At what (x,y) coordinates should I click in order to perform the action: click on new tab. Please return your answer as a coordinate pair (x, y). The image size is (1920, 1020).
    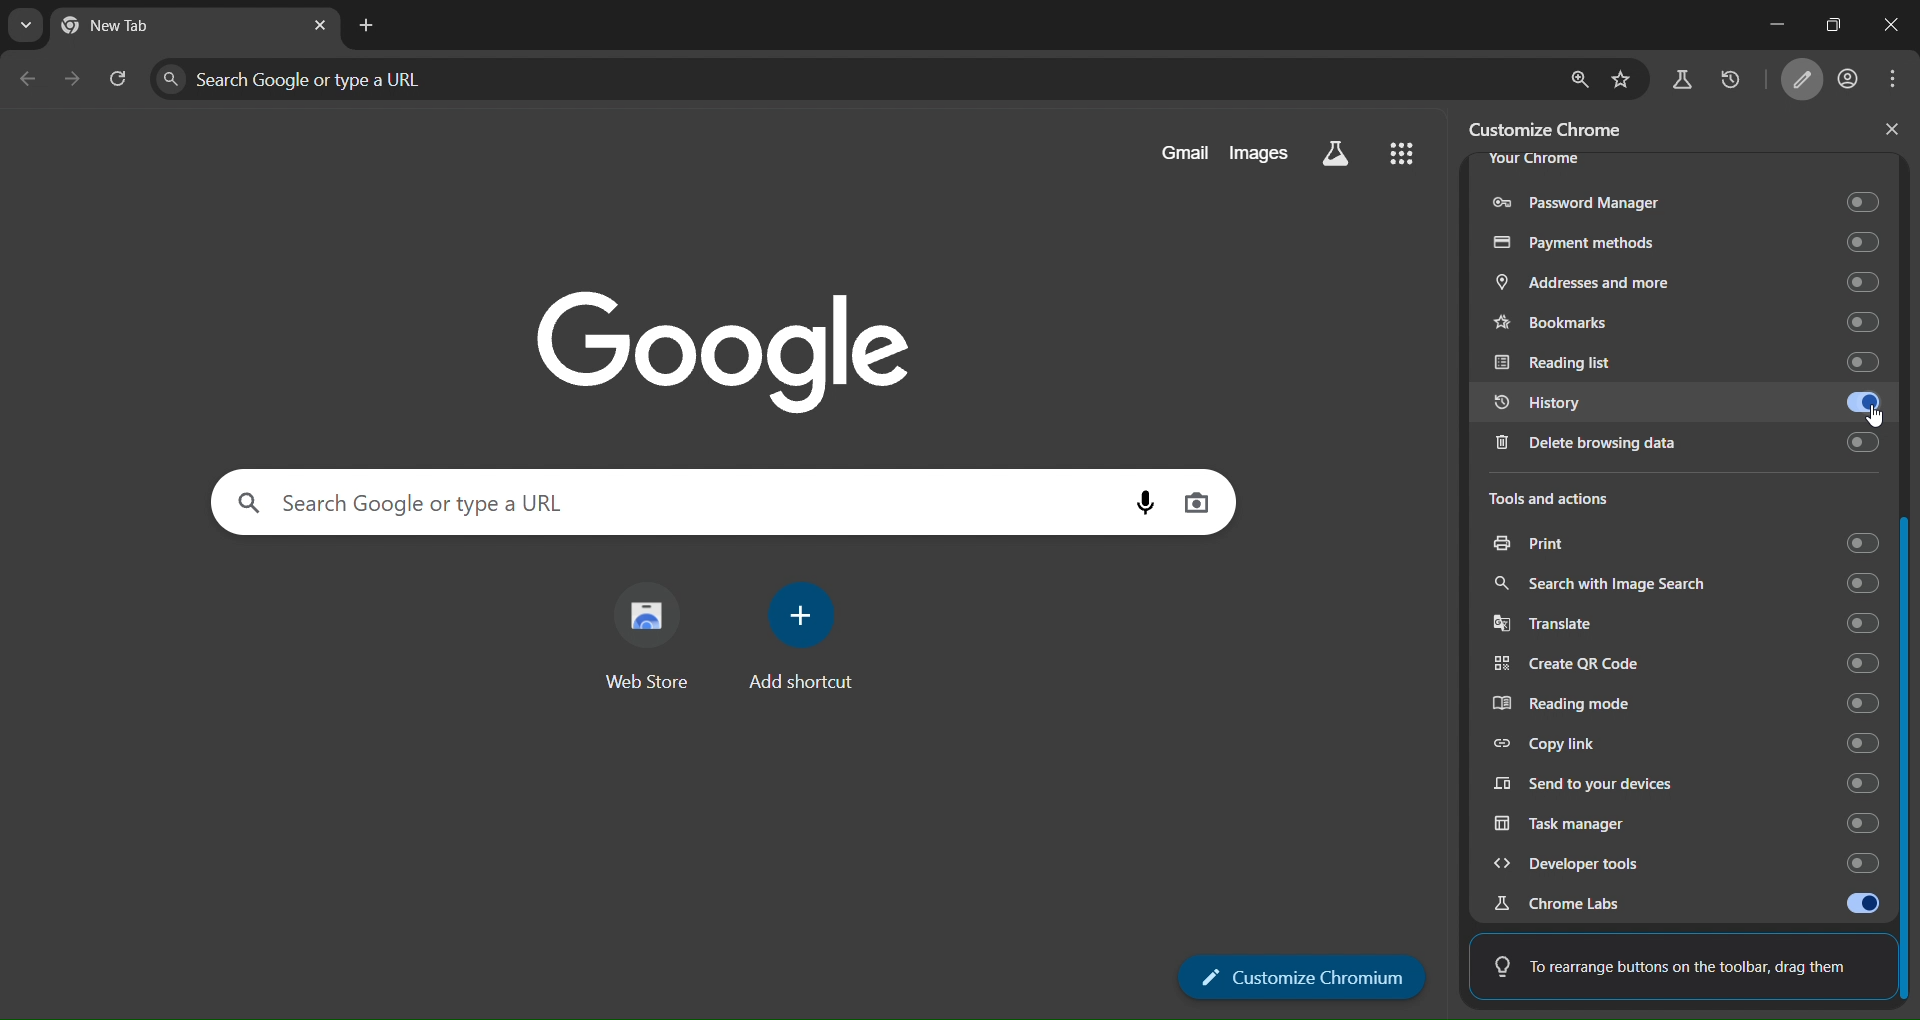
    Looking at the image, I should click on (367, 27).